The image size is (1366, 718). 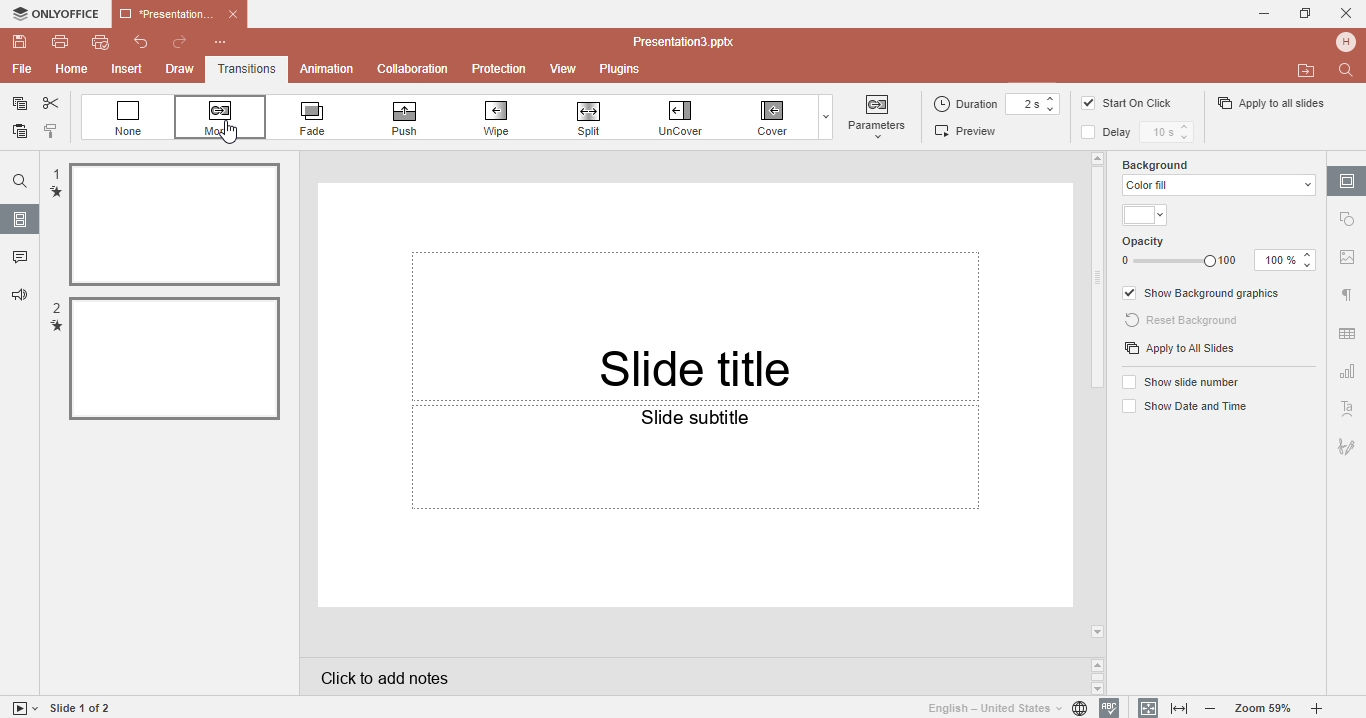 What do you see at coordinates (508, 117) in the screenshot?
I see `Wipe` at bounding box center [508, 117].